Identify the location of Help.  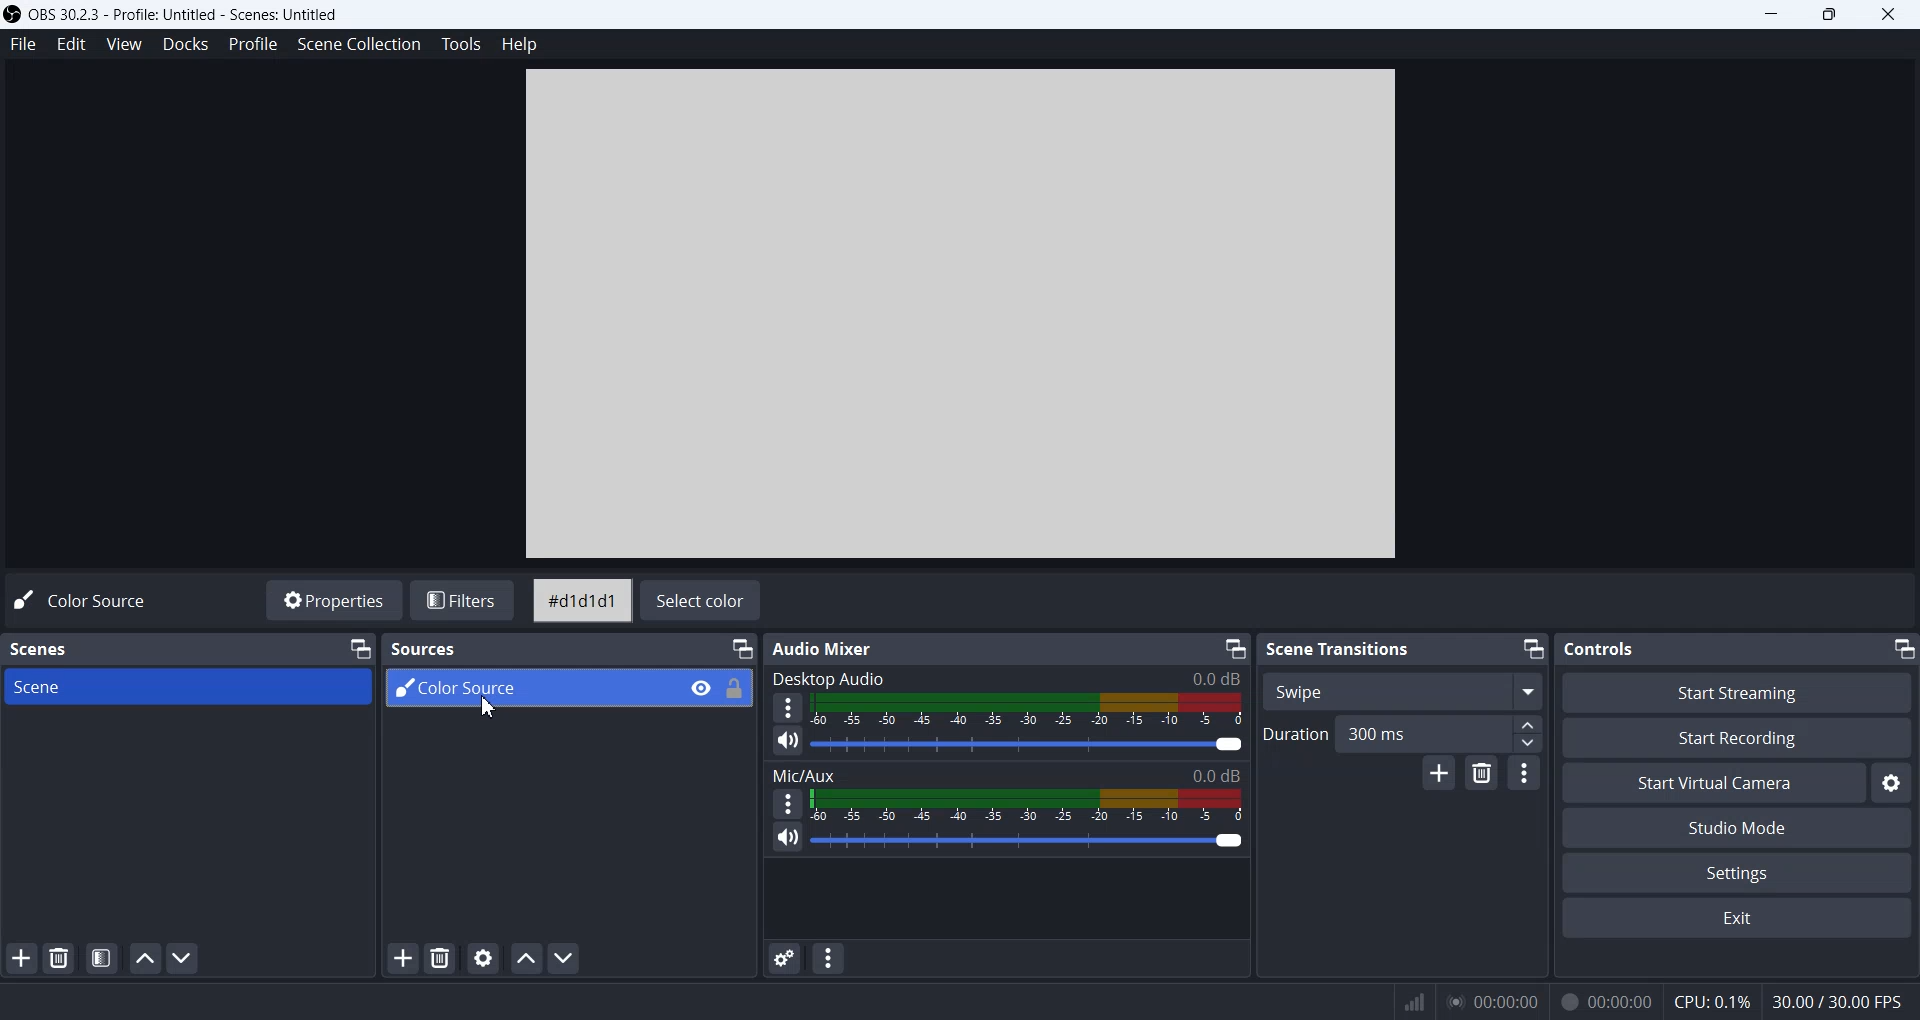
(522, 43).